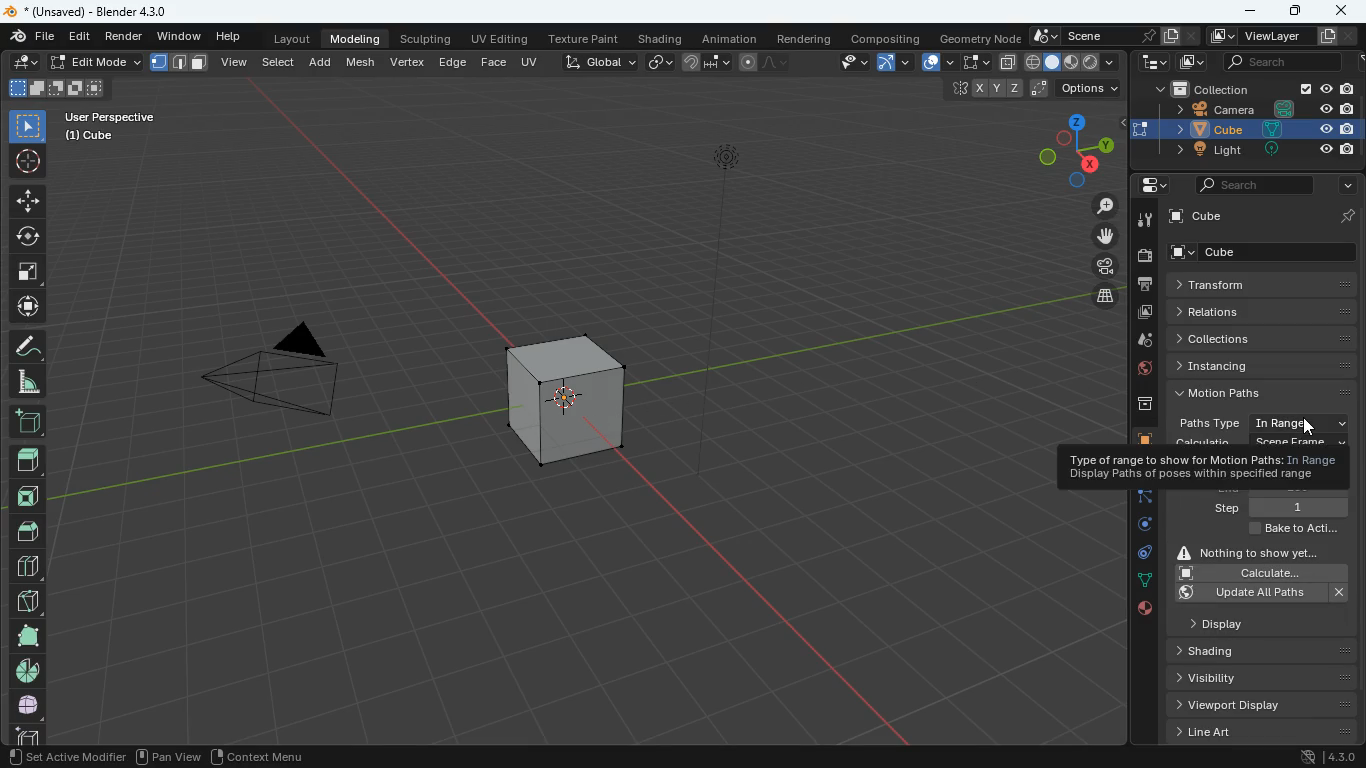  Describe the element at coordinates (28, 234) in the screenshot. I see `rotate` at that location.